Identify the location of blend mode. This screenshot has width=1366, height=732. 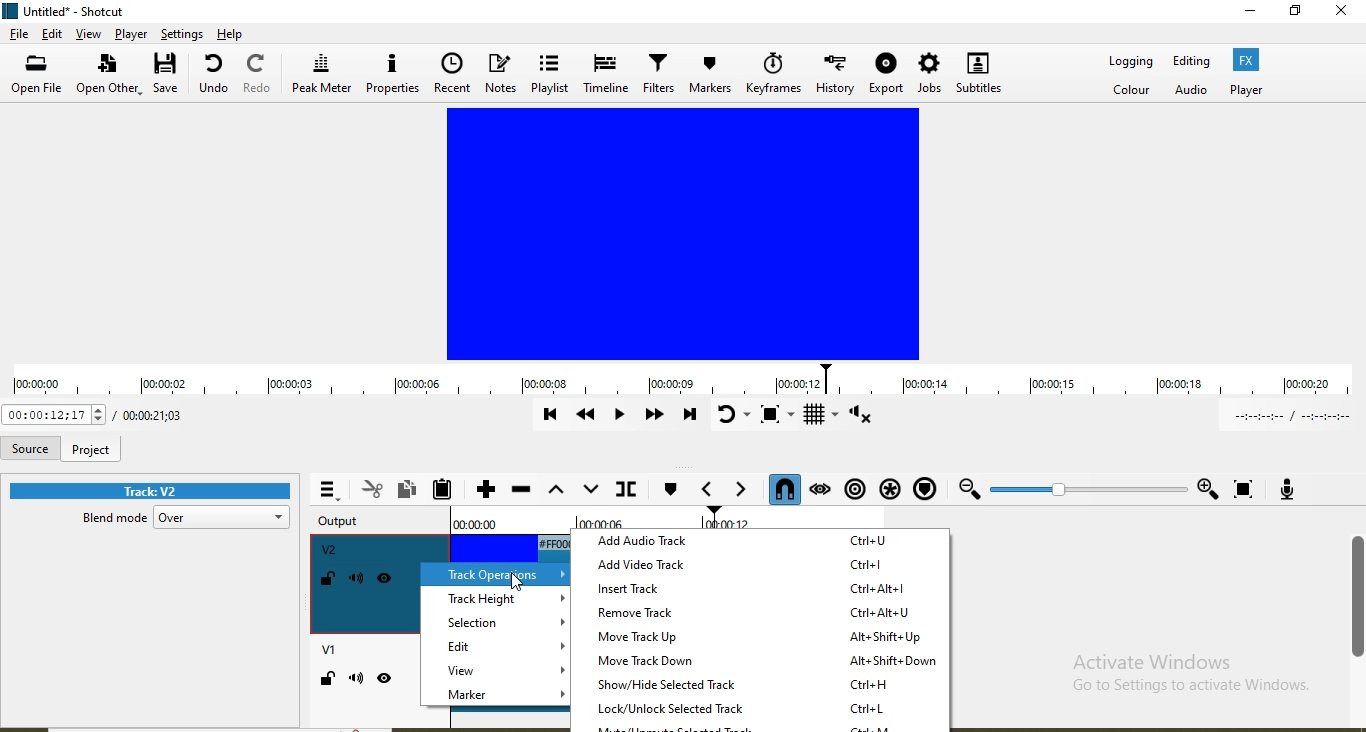
(109, 521).